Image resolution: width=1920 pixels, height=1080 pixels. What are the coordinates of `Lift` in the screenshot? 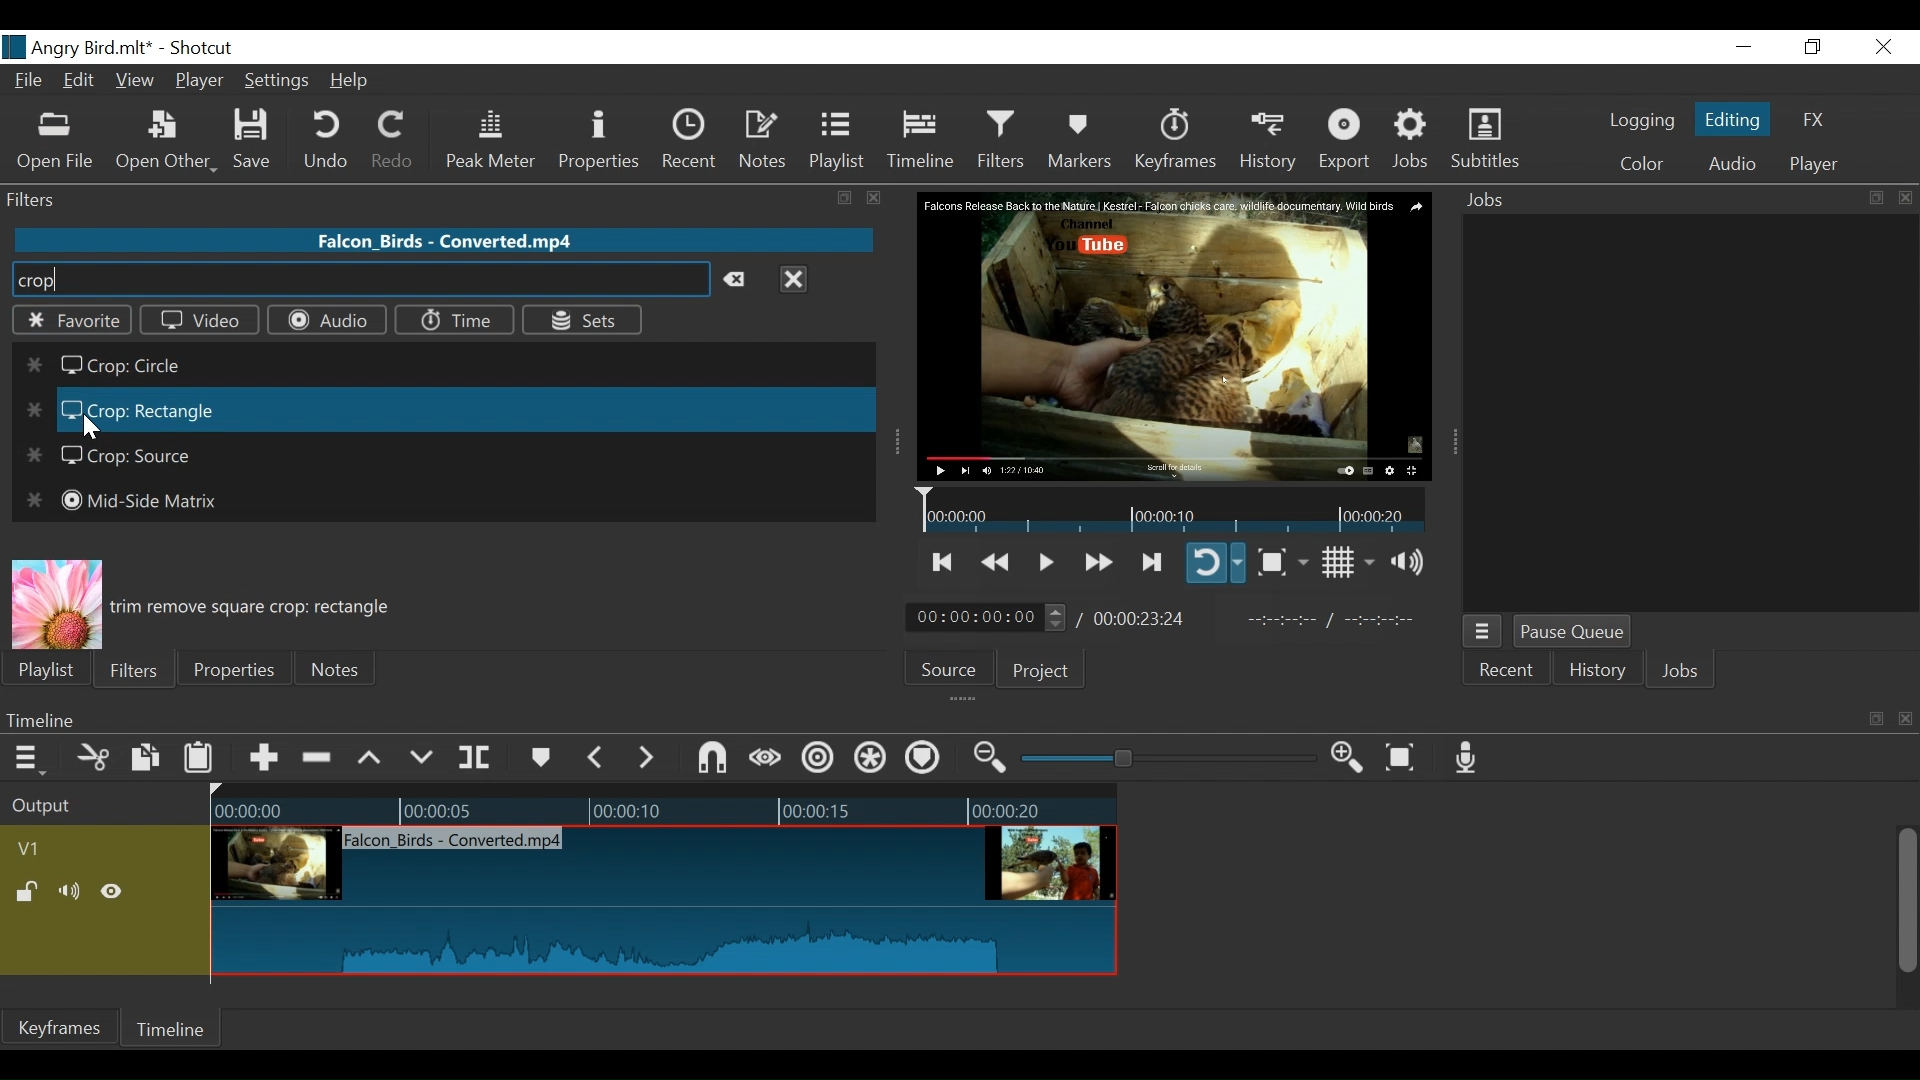 It's located at (373, 759).